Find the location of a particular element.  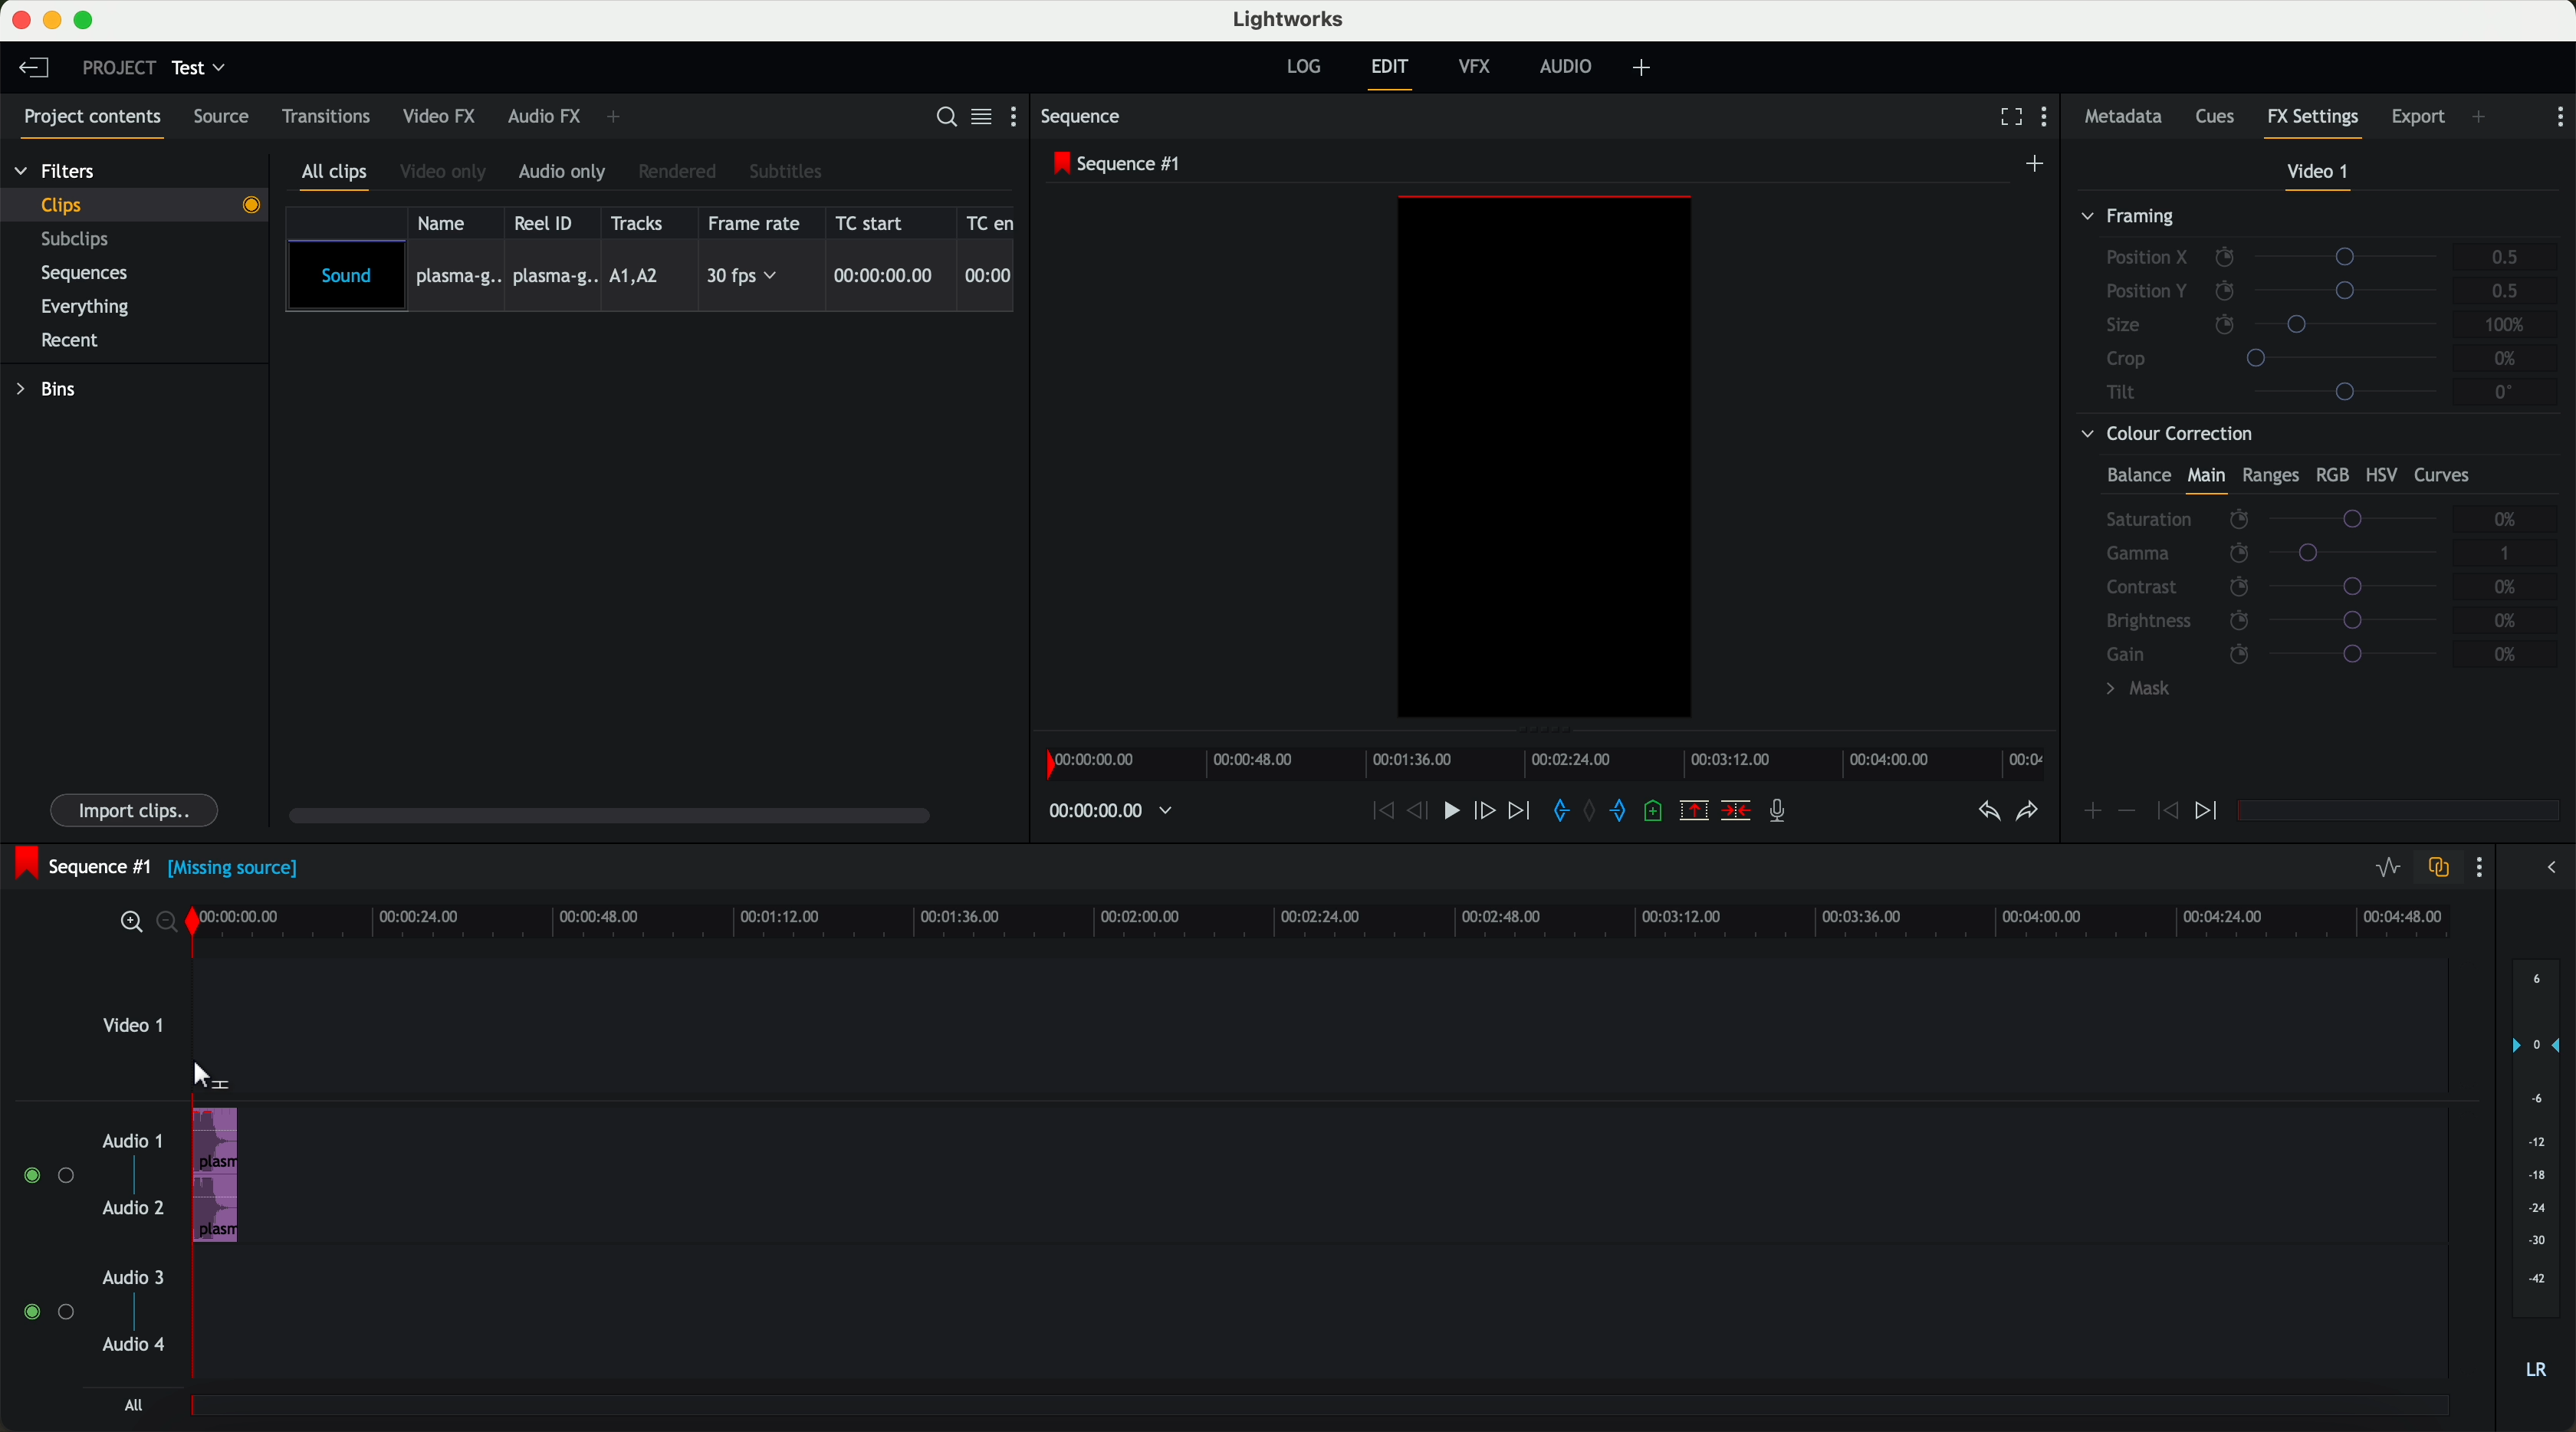

exit is located at coordinates (1389, 74).